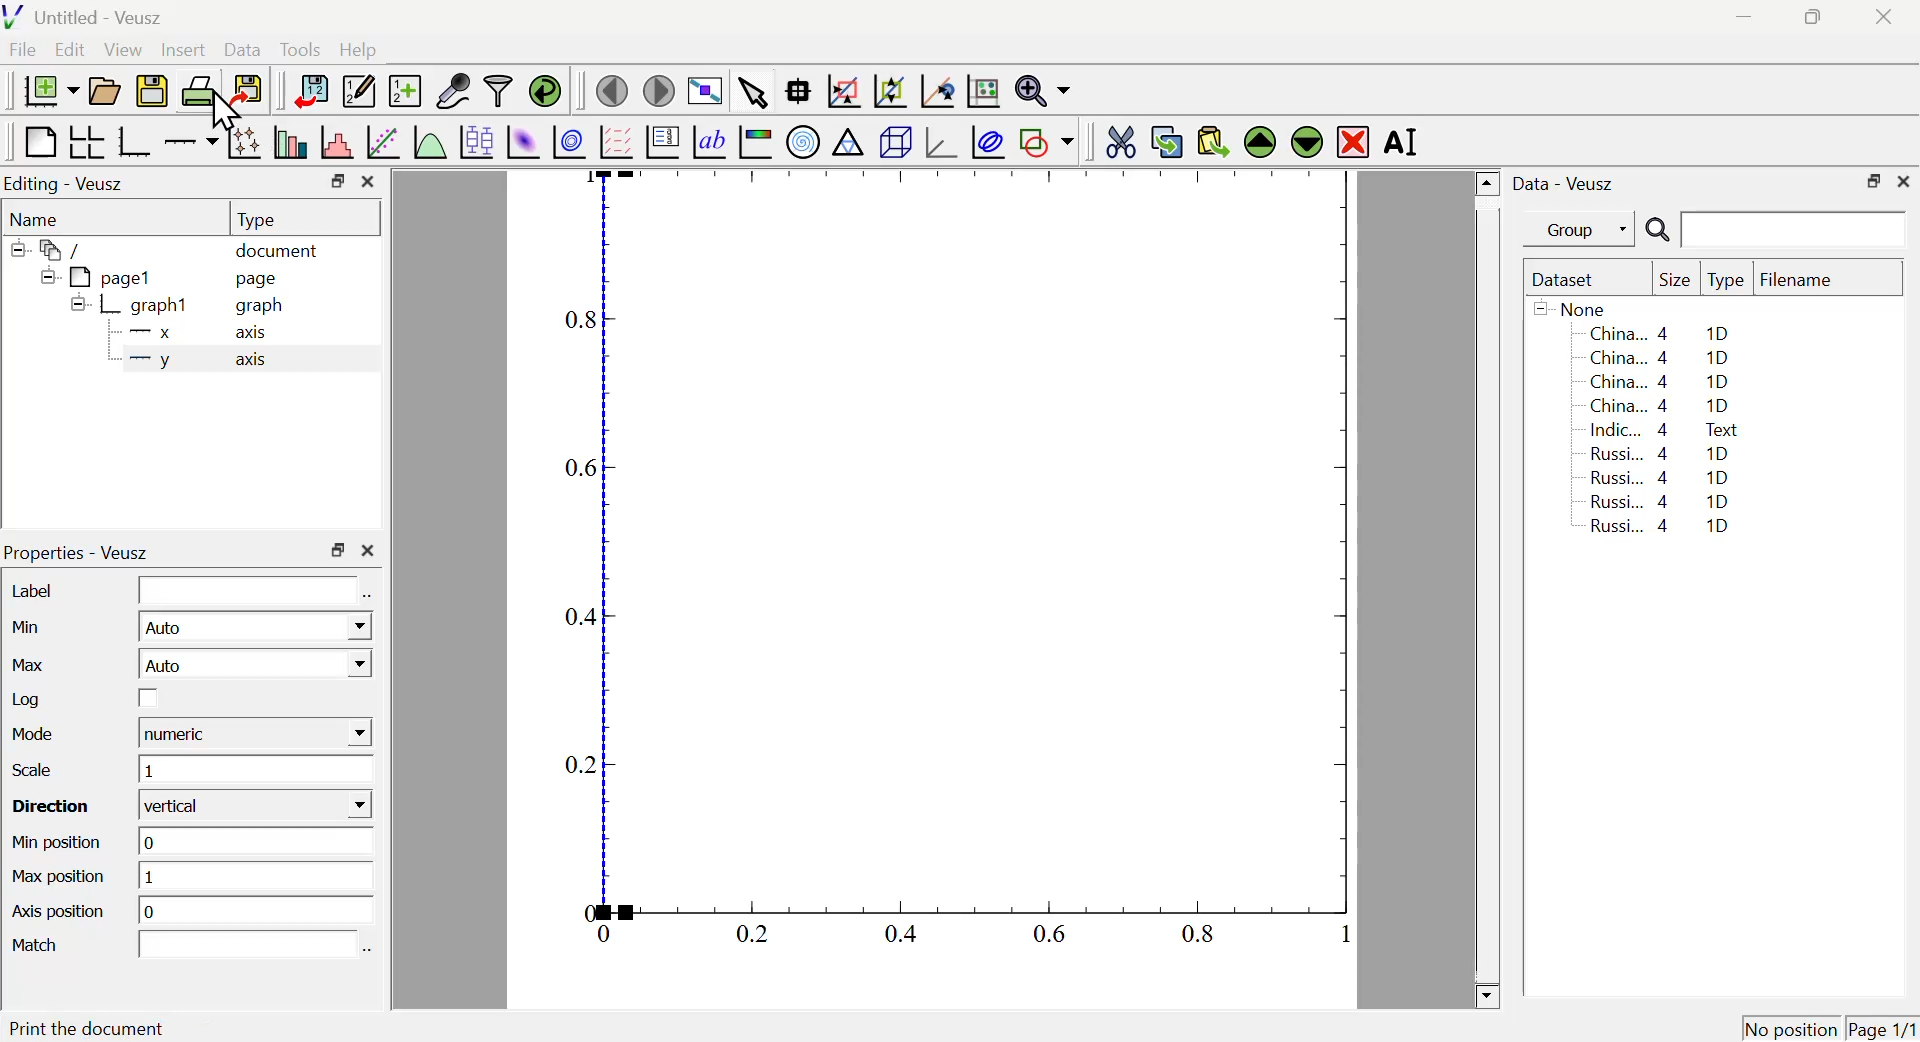 The height and width of the screenshot is (1042, 1920). Describe the element at coordinates (148, 698) in the screenshot. I see `Checkbox` at that location.